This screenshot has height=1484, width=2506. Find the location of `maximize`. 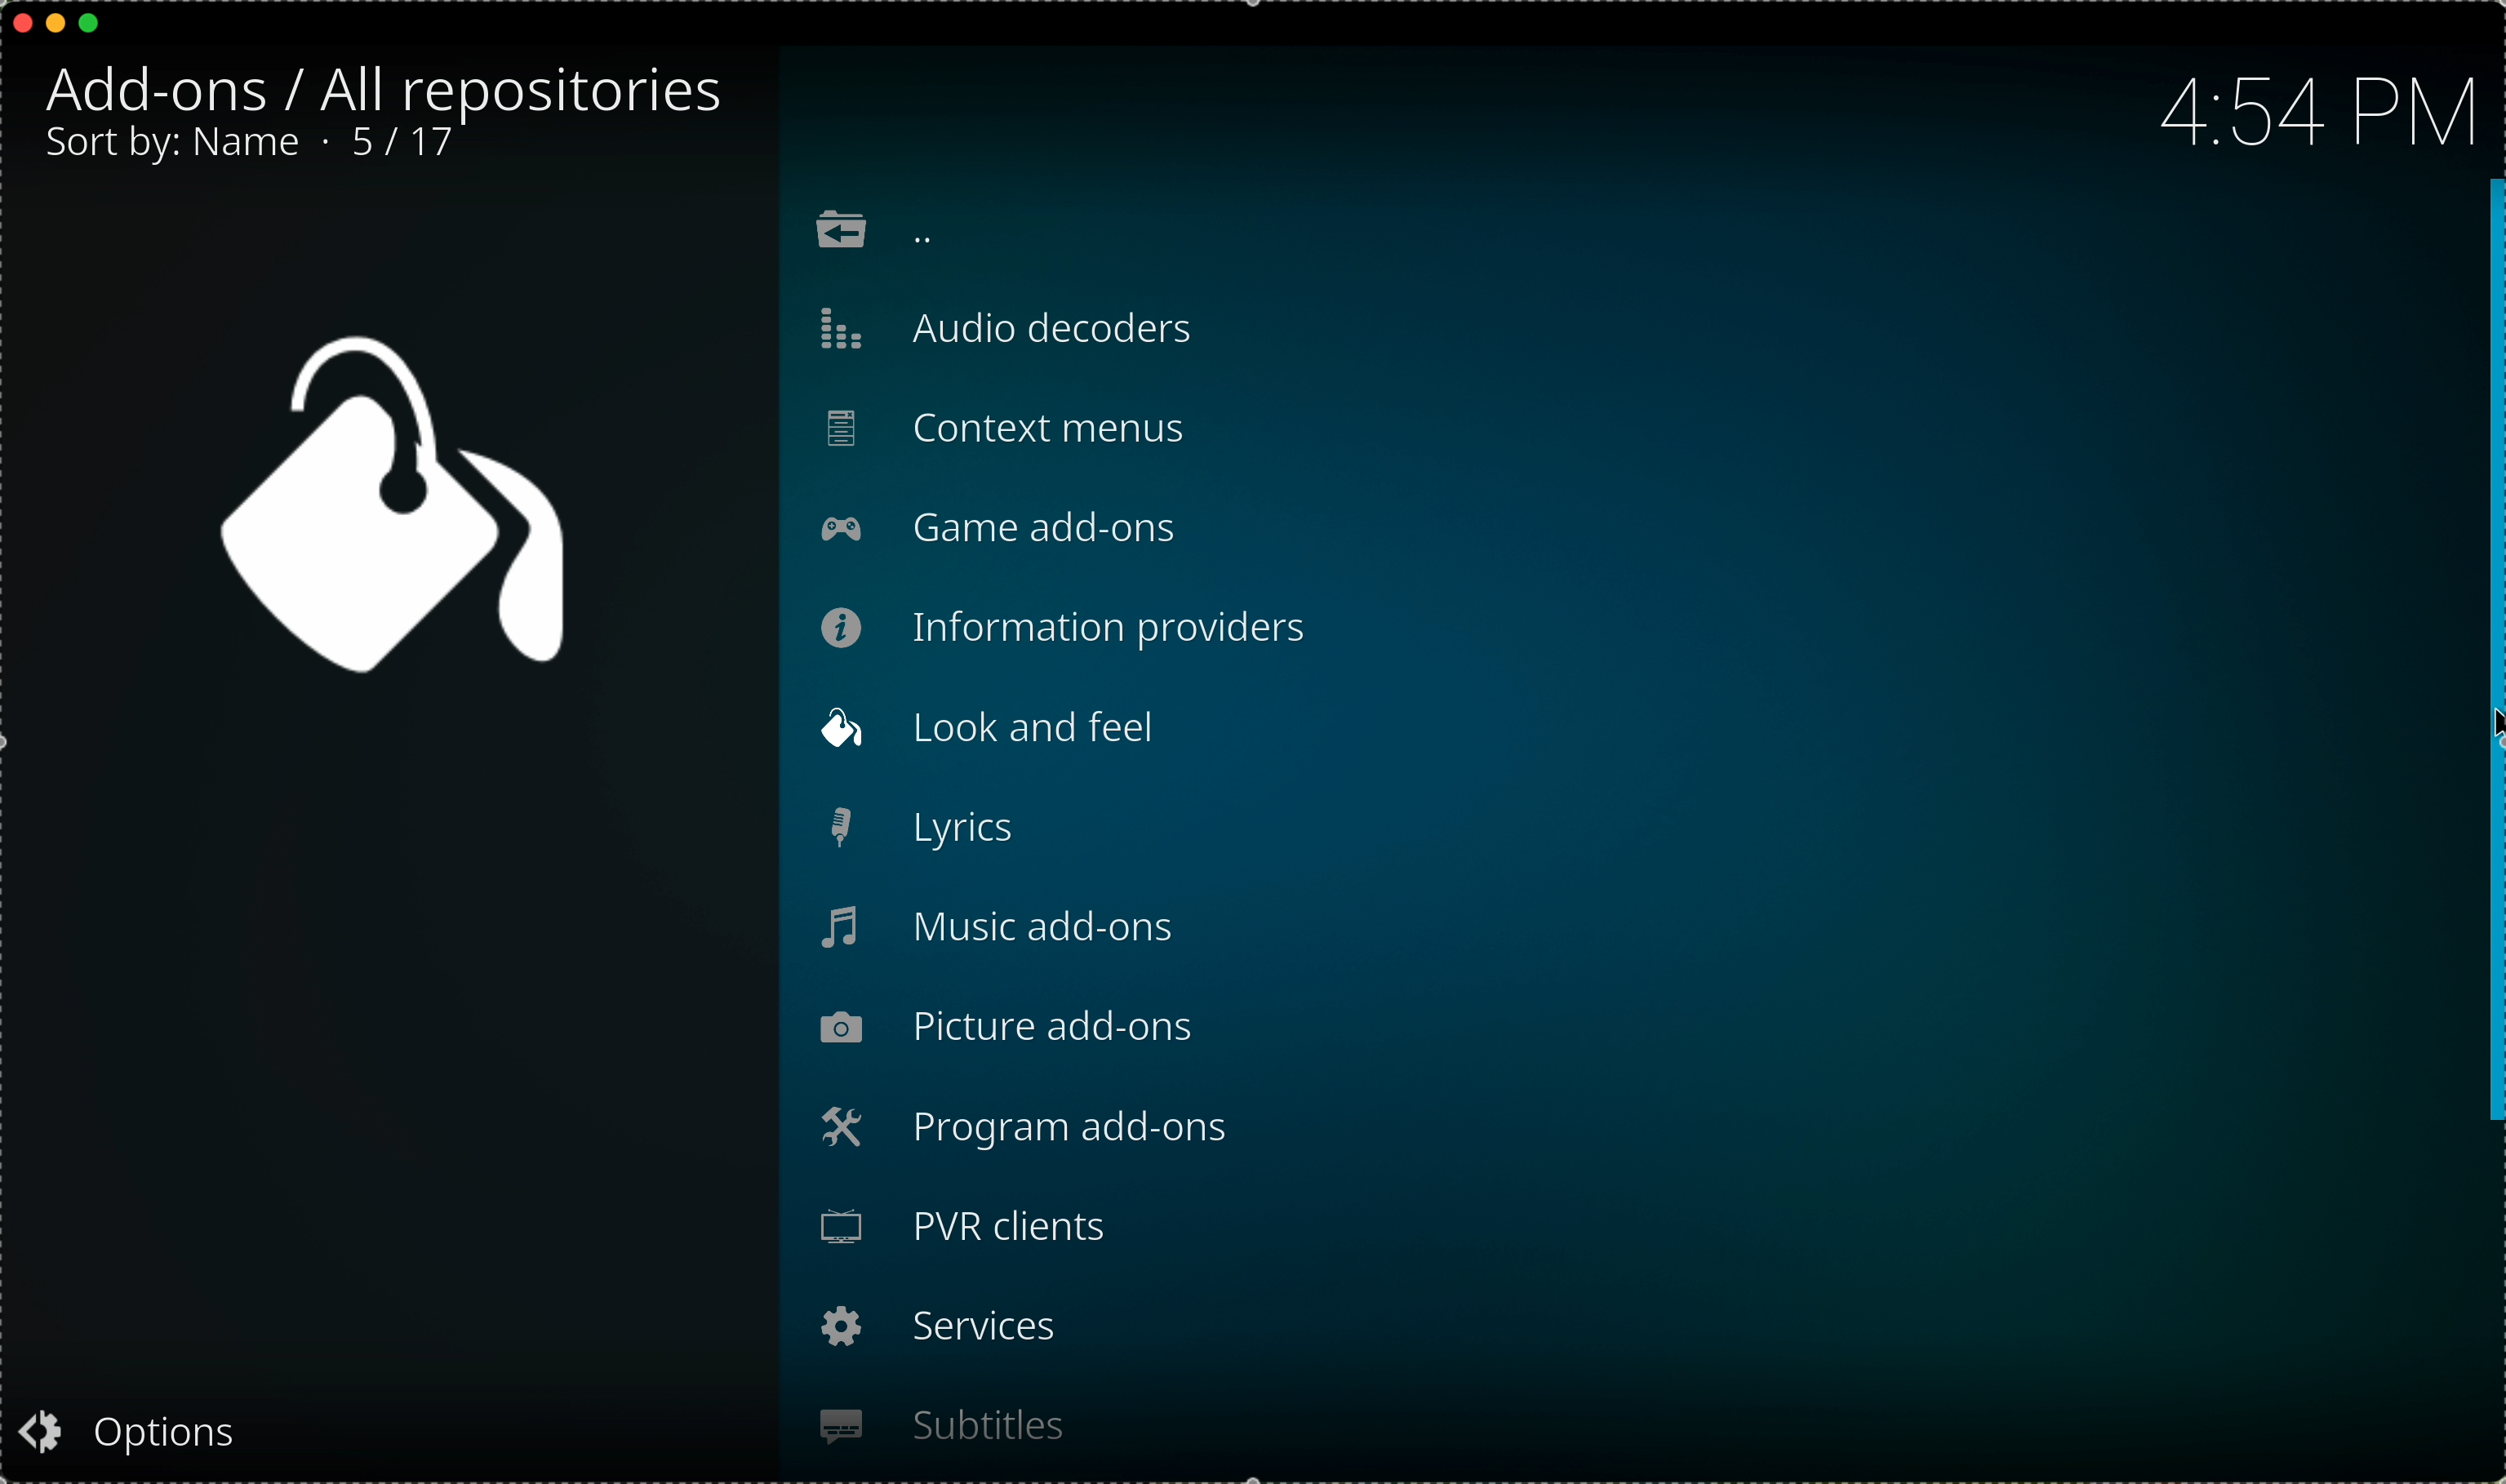

maximize is located at coordinates (92, 23).